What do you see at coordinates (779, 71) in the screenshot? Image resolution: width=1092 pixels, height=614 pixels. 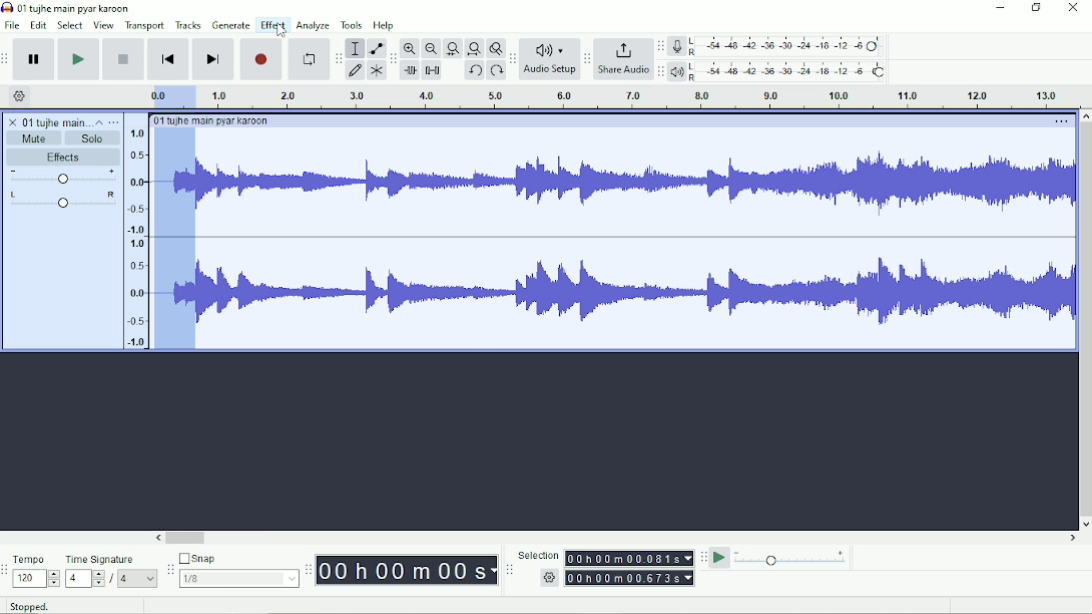 I see `Playback Meter` at bounding box center [779, 71].